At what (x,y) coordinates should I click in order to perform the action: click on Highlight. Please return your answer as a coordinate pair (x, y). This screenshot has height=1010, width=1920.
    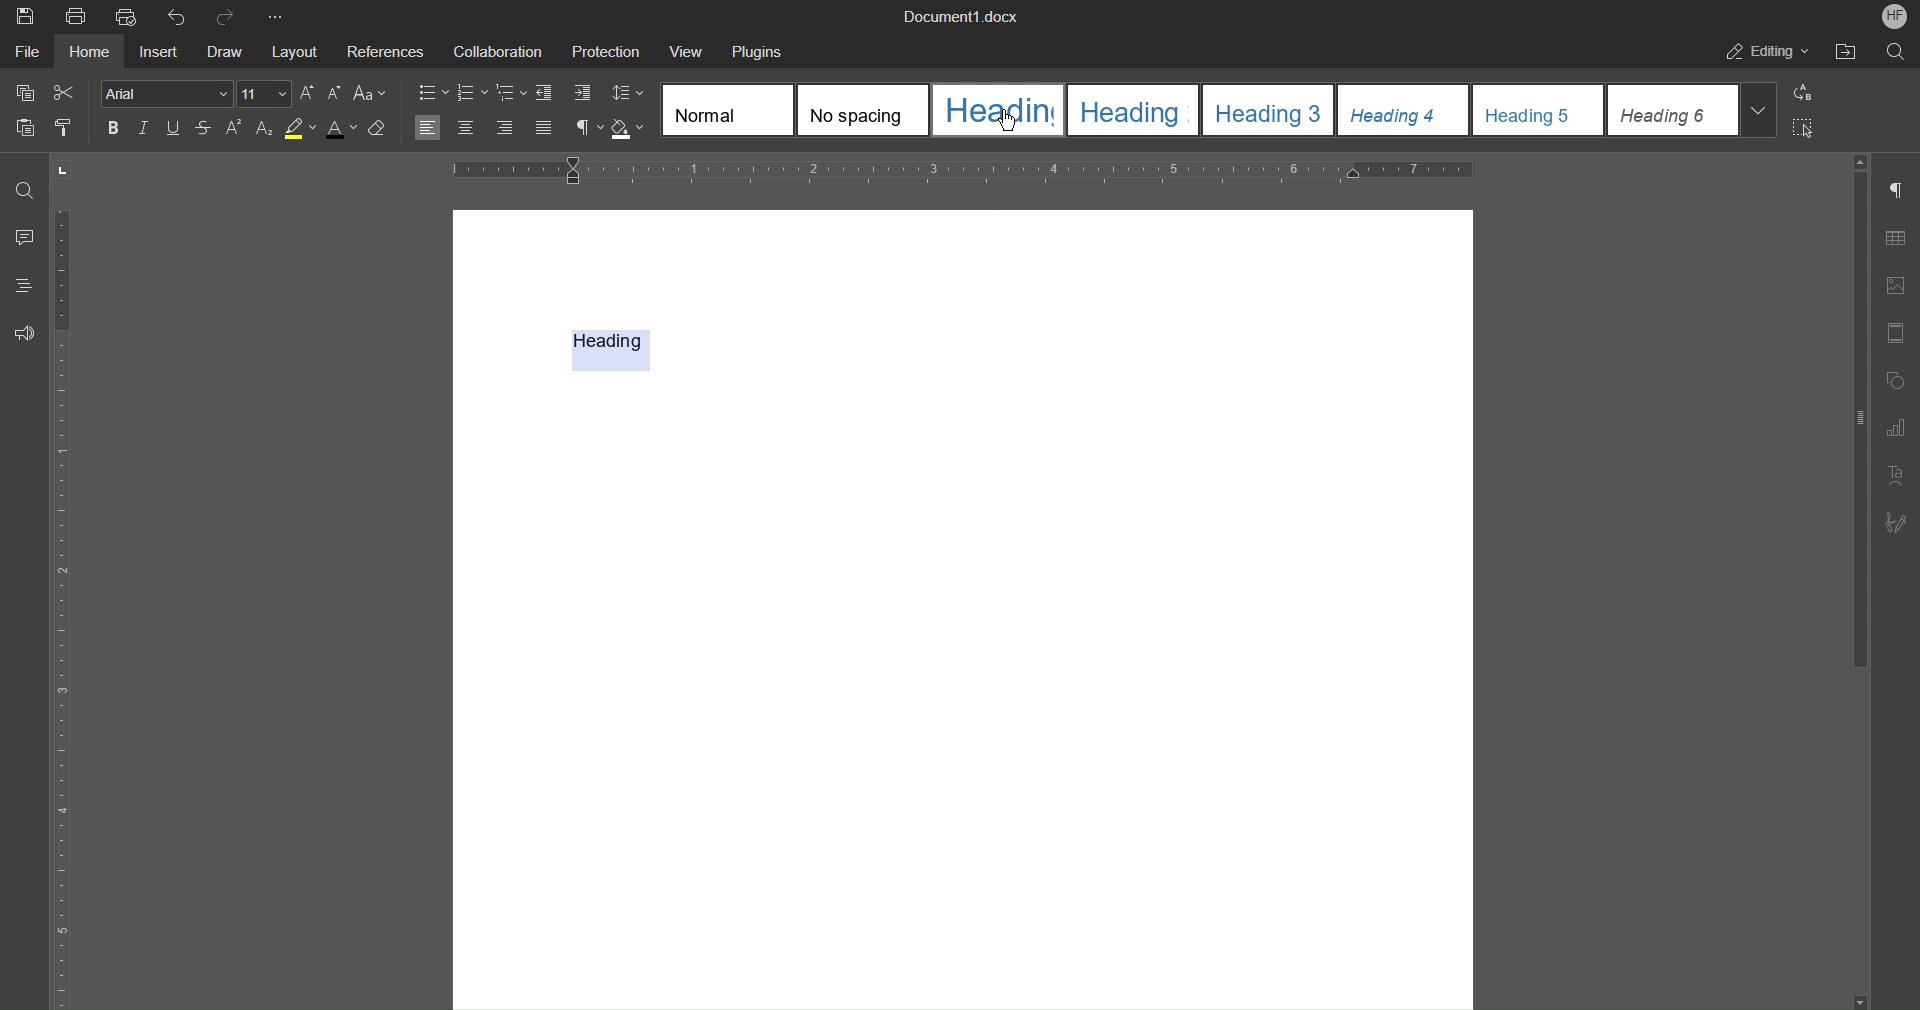
    Looking at the image, I should click on (301, 131).